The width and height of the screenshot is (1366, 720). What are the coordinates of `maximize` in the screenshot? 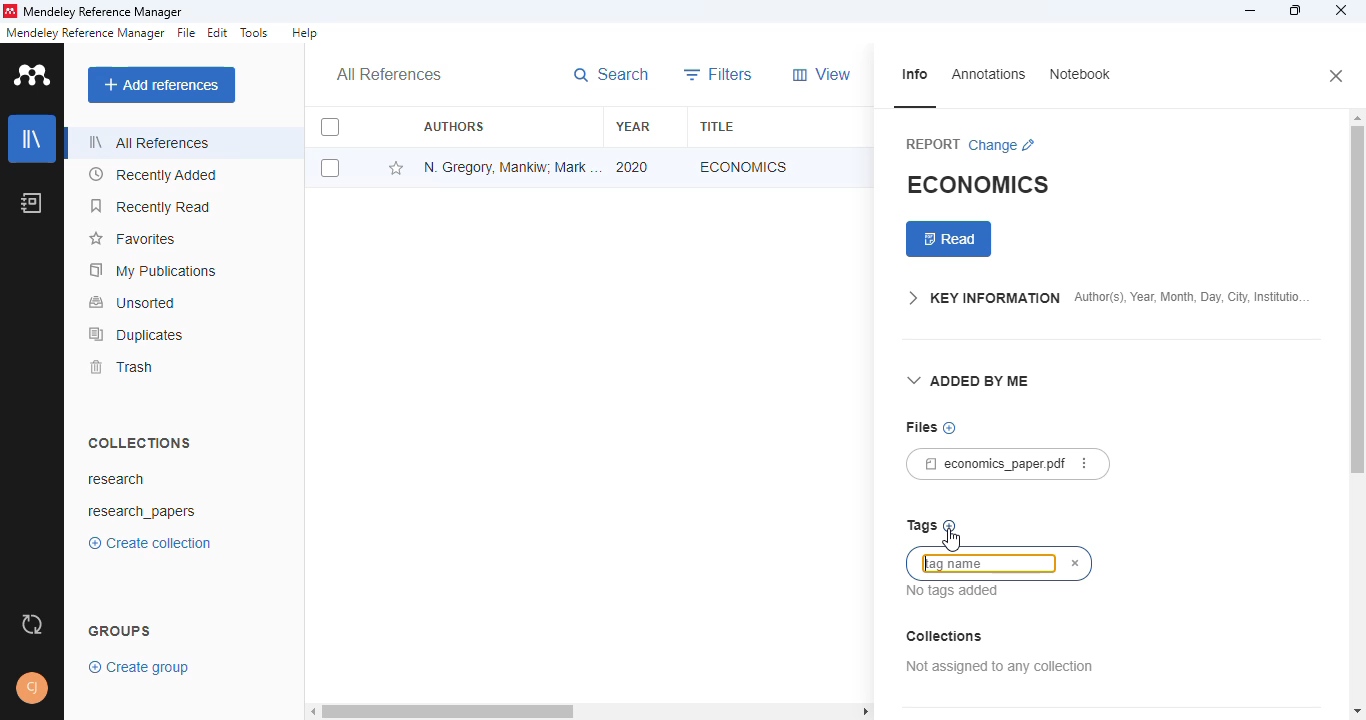 It's located at (1295, 10).